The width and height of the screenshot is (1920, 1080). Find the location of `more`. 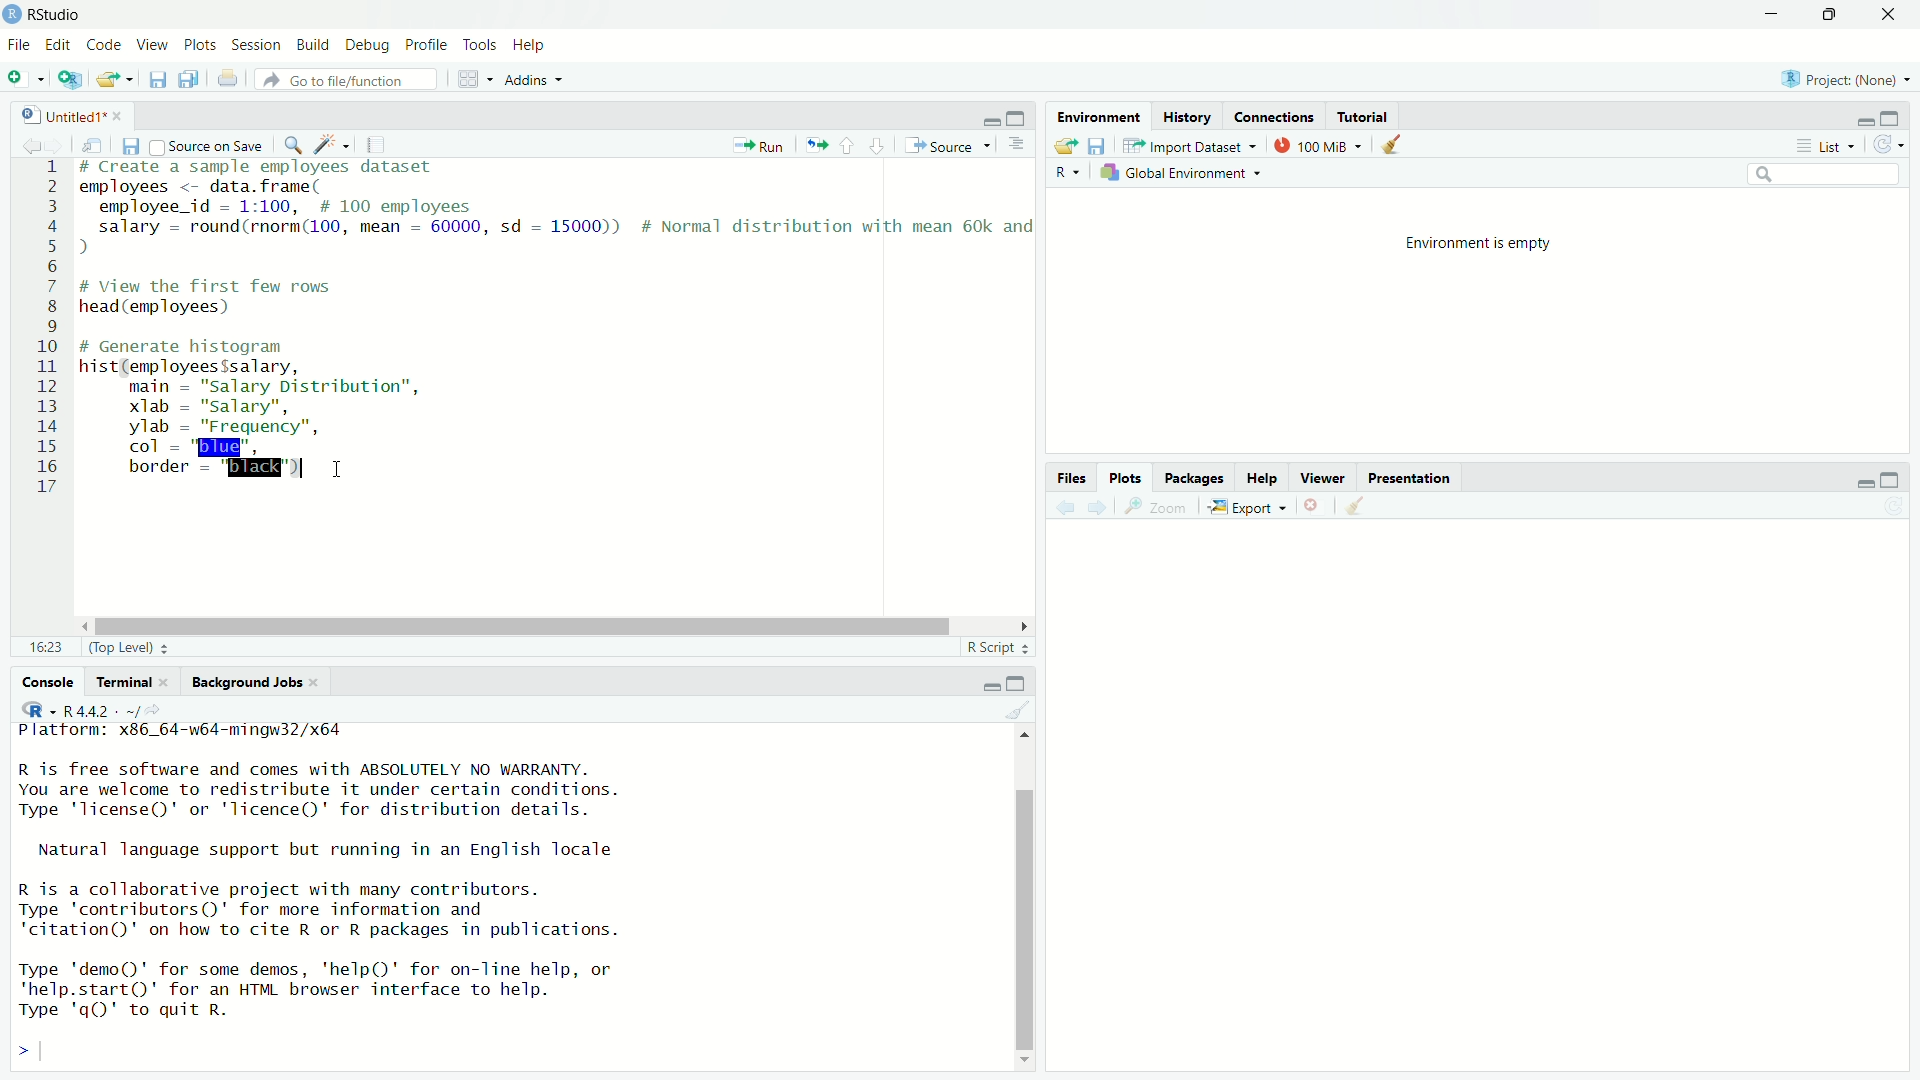

more is located at coordinates (1018, 145).